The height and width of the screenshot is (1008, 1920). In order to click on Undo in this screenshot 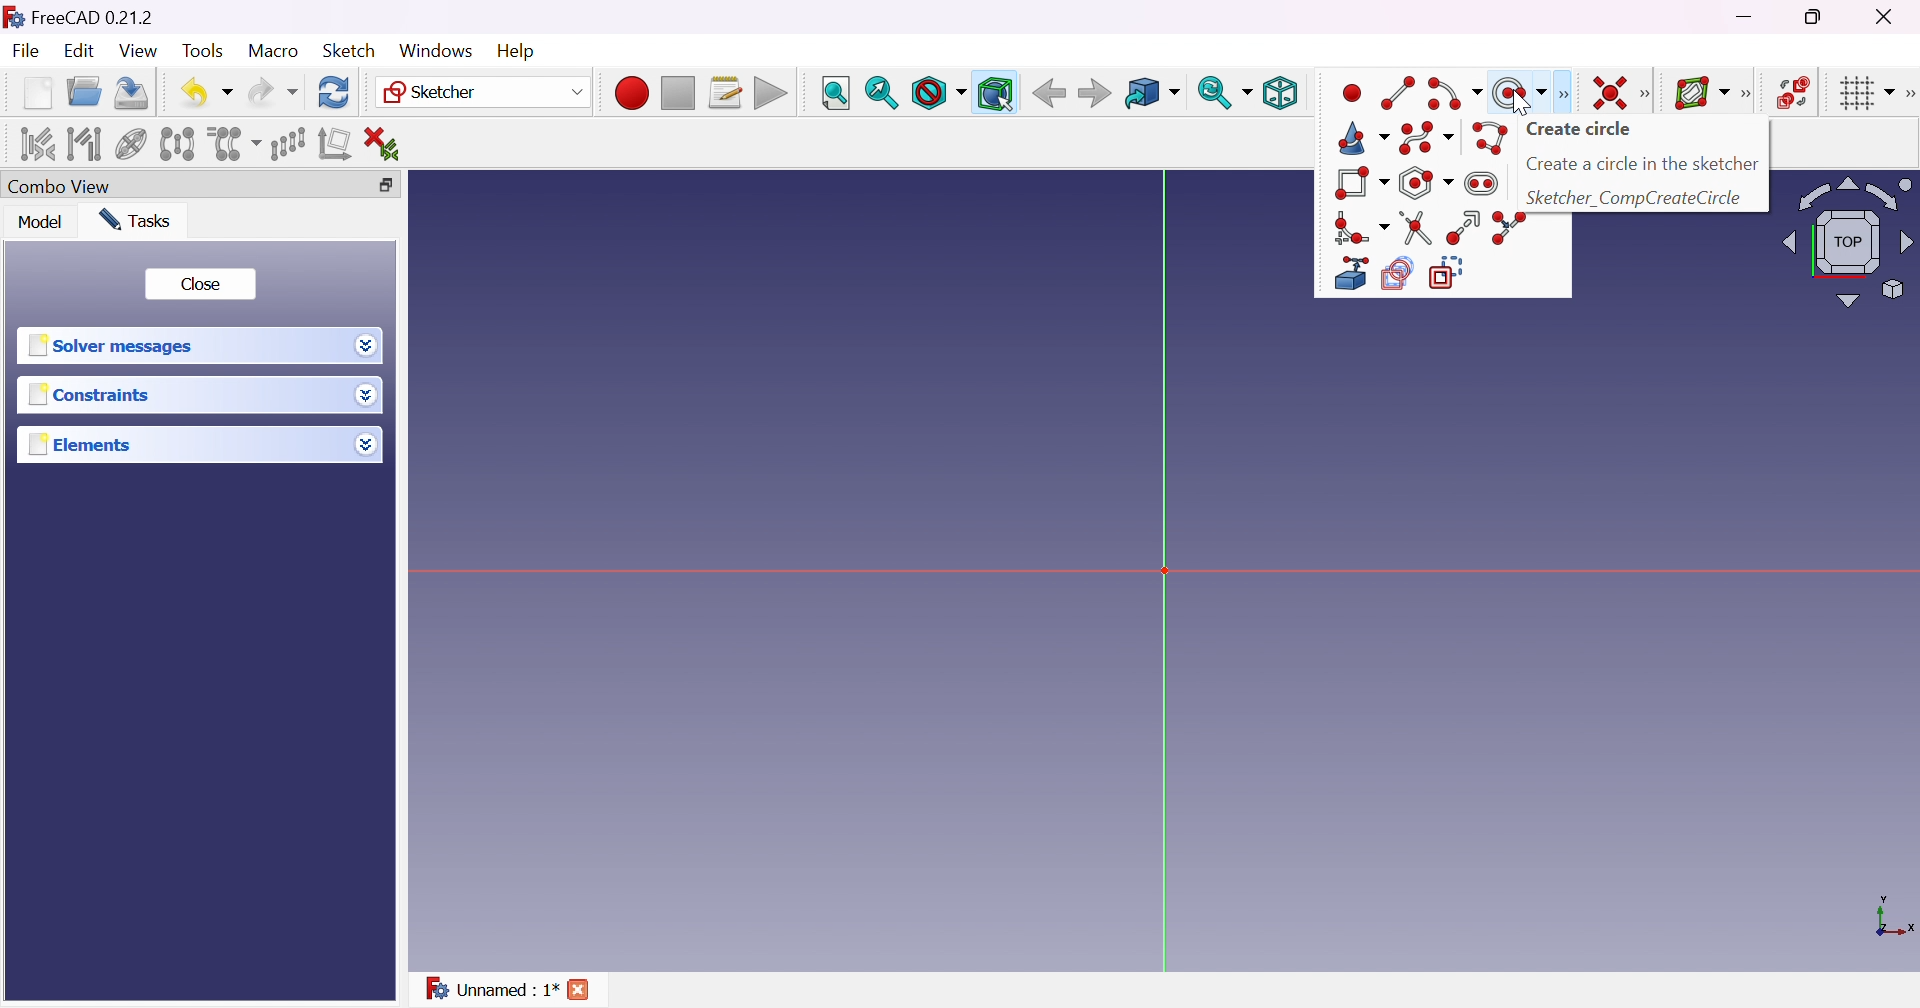, I will do `click(206, 93)`.